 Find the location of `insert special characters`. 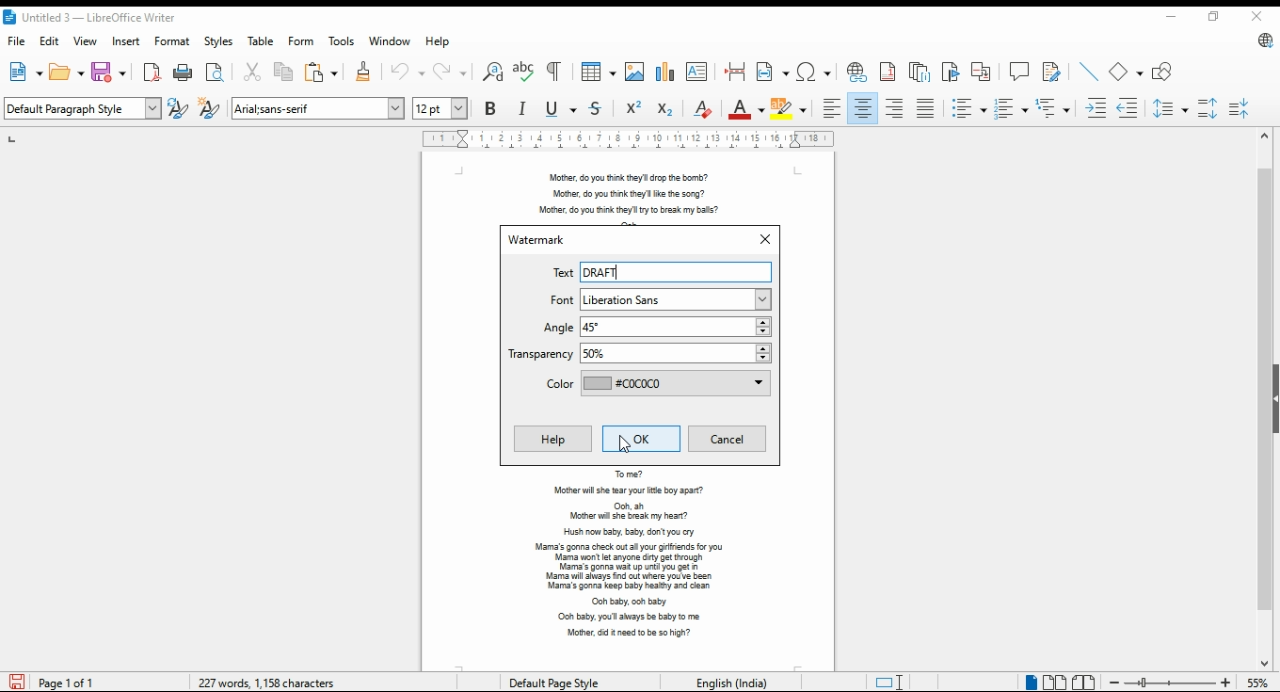

insert special characters is located at coordinates (813, 72).